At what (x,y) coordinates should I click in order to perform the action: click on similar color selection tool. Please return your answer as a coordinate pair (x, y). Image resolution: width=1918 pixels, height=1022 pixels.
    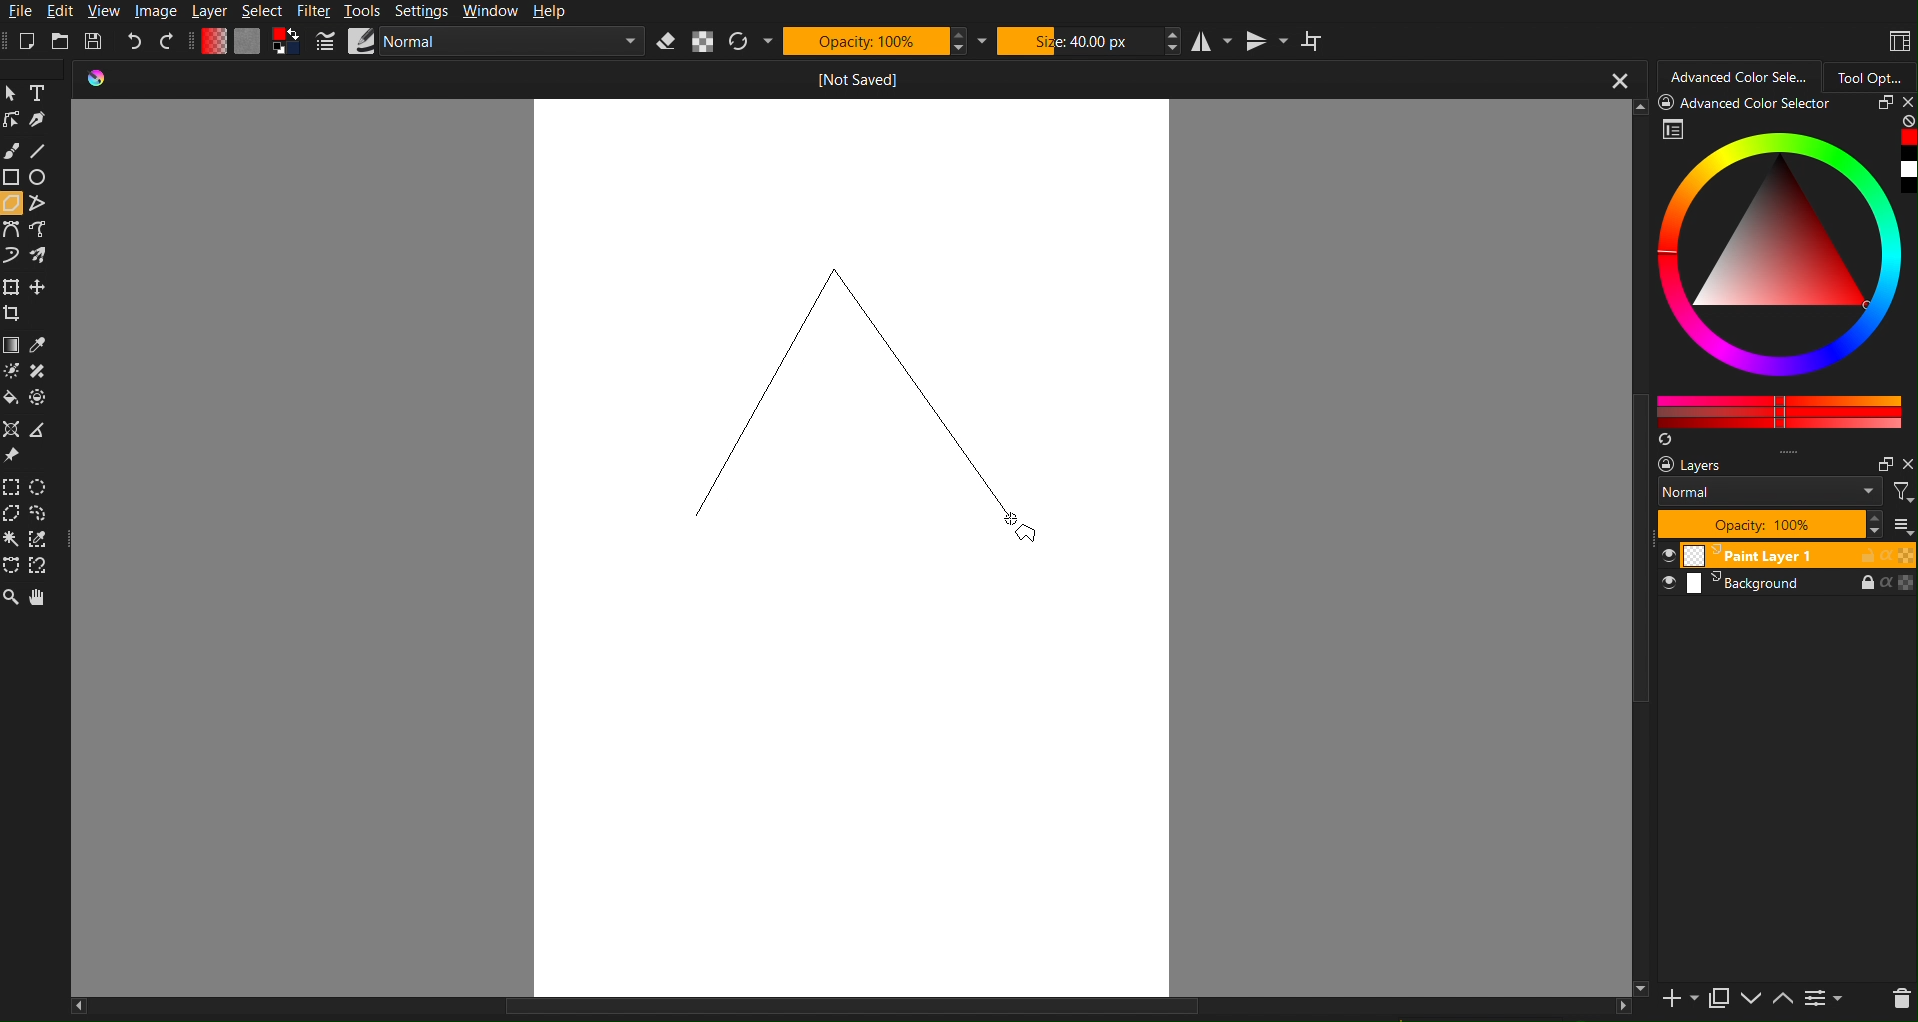
    Looking at the image, I should click on (42, 539).